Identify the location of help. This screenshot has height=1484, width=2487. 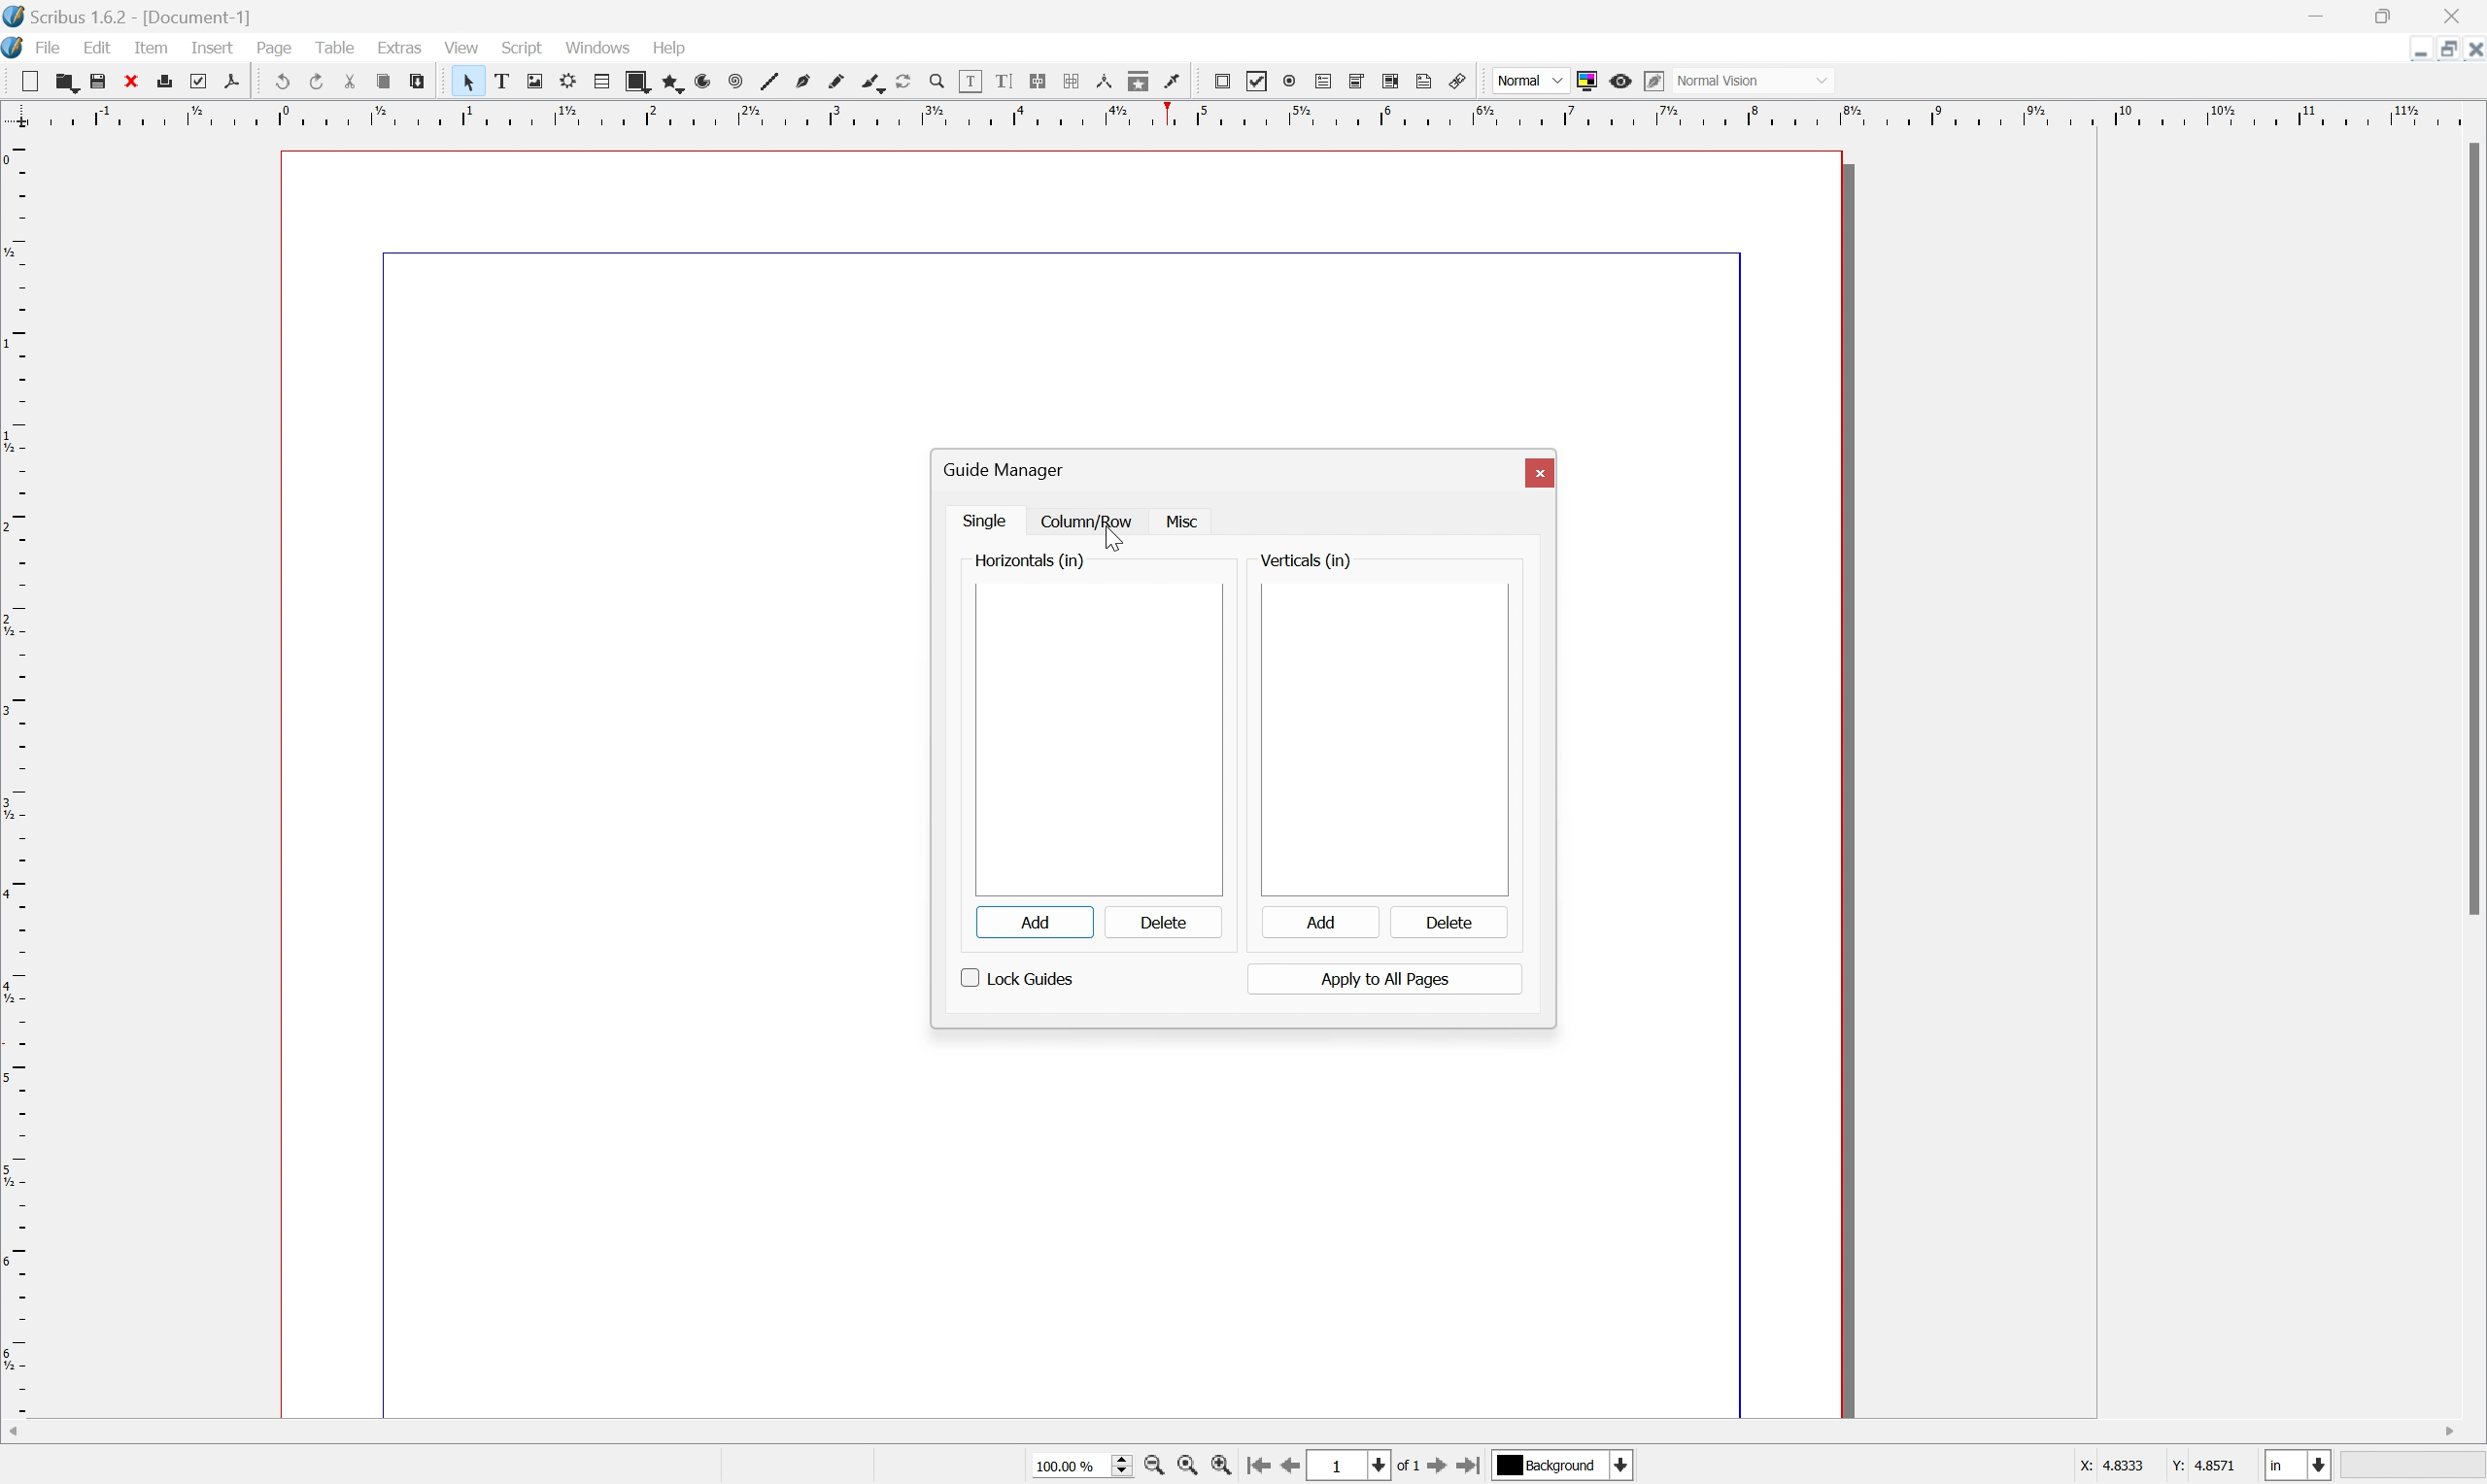
(670, 48).